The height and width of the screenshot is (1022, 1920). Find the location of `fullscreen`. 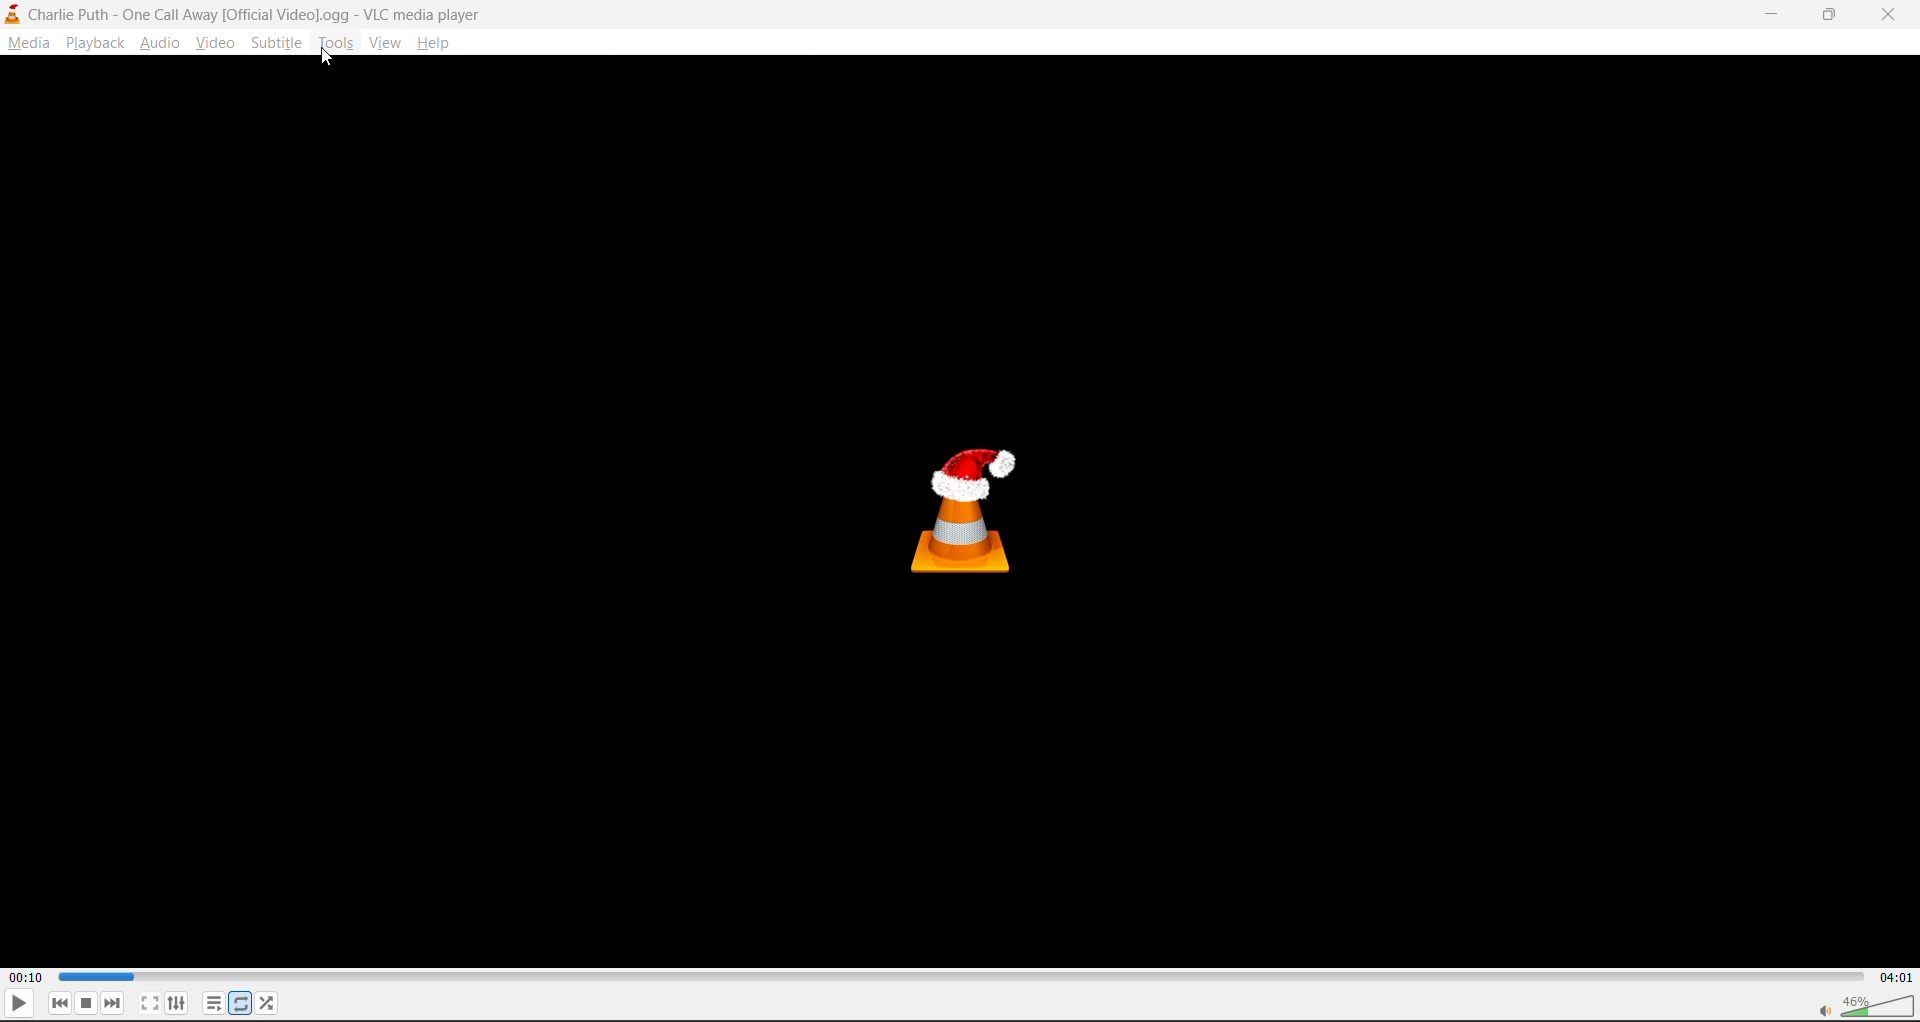

fullscreen is located at coordinates (148, 1004).